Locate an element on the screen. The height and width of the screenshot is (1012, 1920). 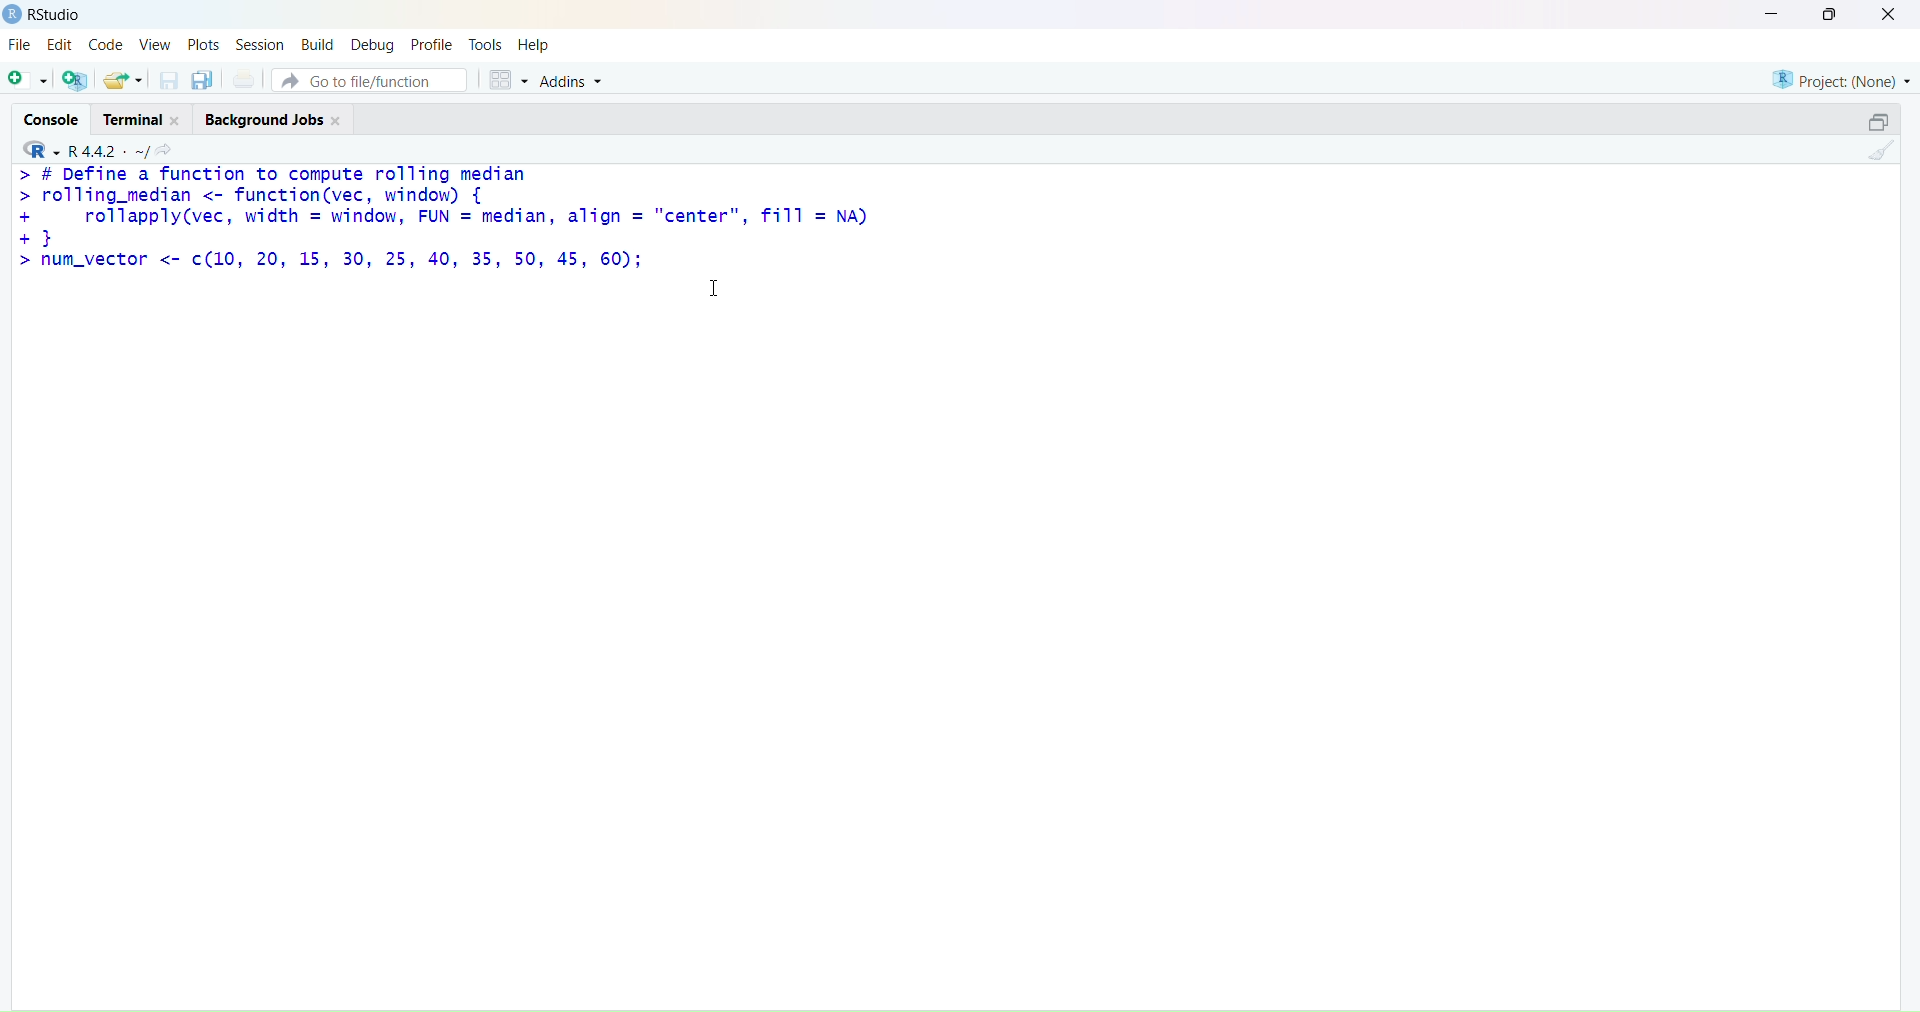
addins is located at coordinates (570, 82).